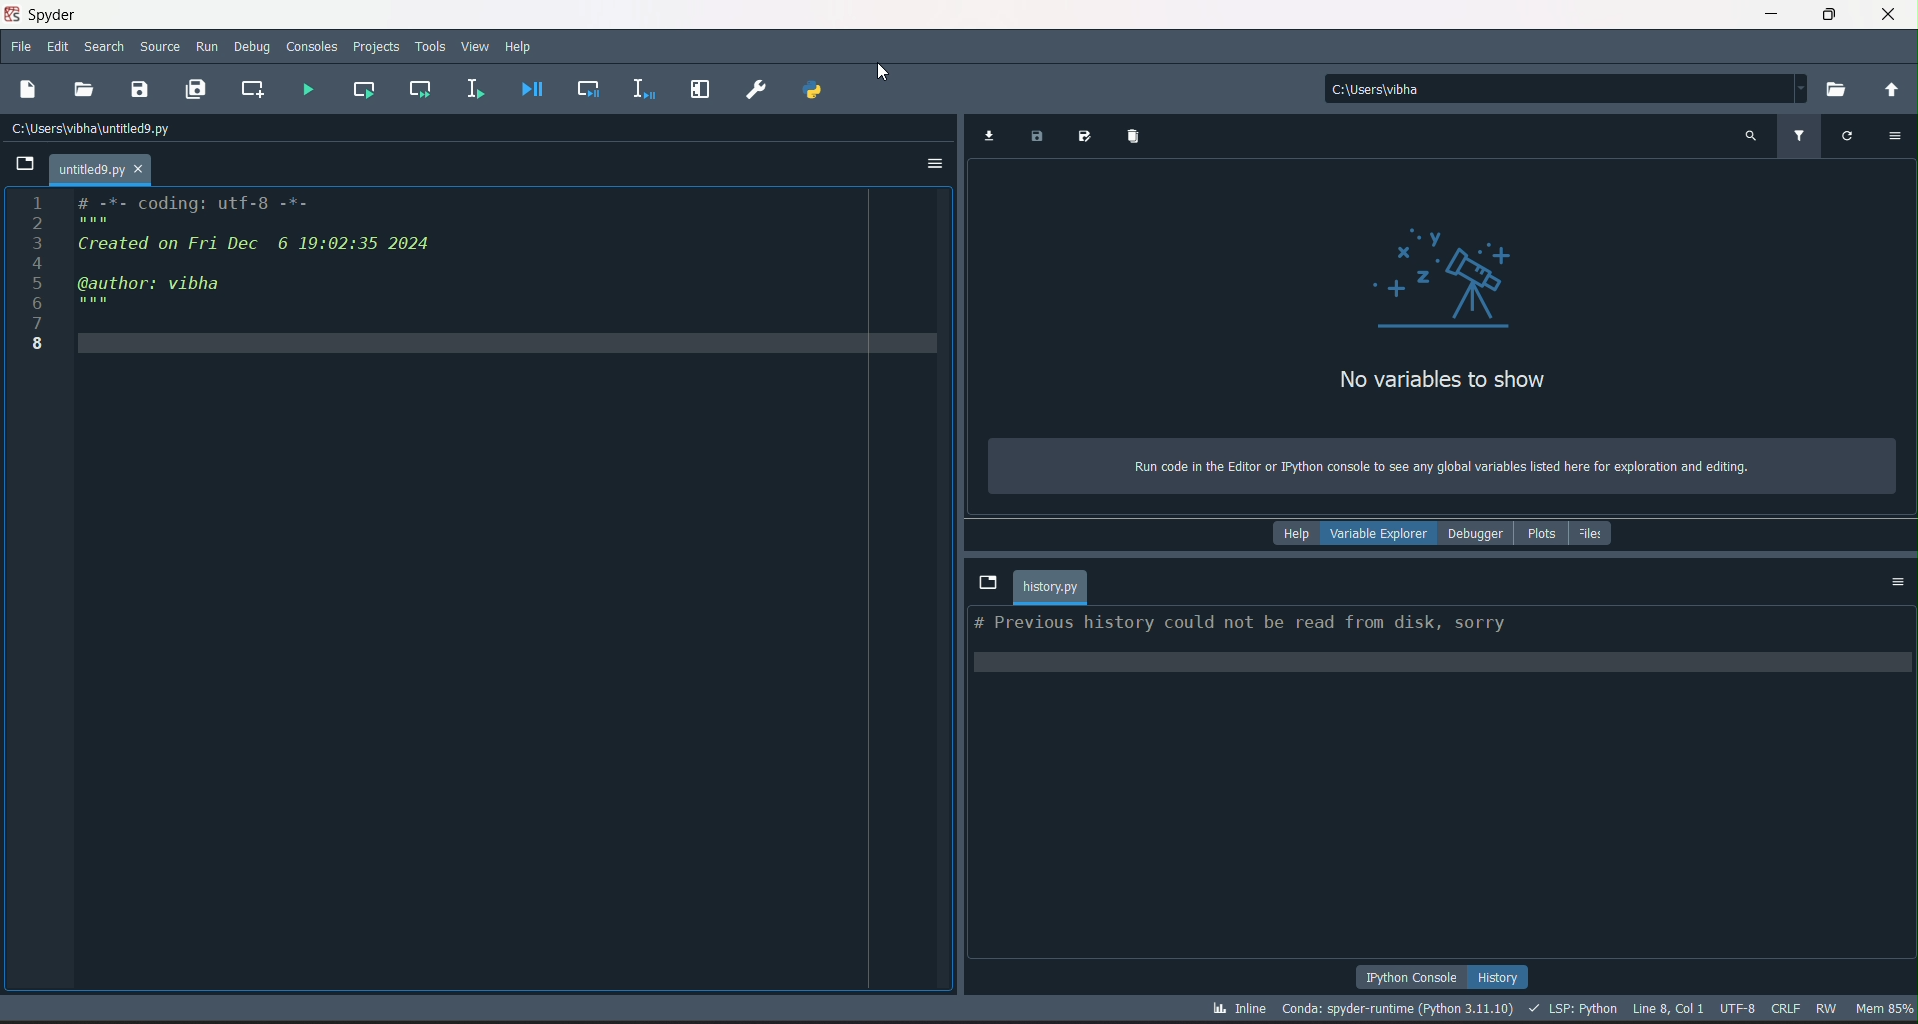 Image resolution: width=1918 pixels, height=1024 pixels. Describe the element at coordinates (311, 48) in the screenshot. I see `consoles` at that location.